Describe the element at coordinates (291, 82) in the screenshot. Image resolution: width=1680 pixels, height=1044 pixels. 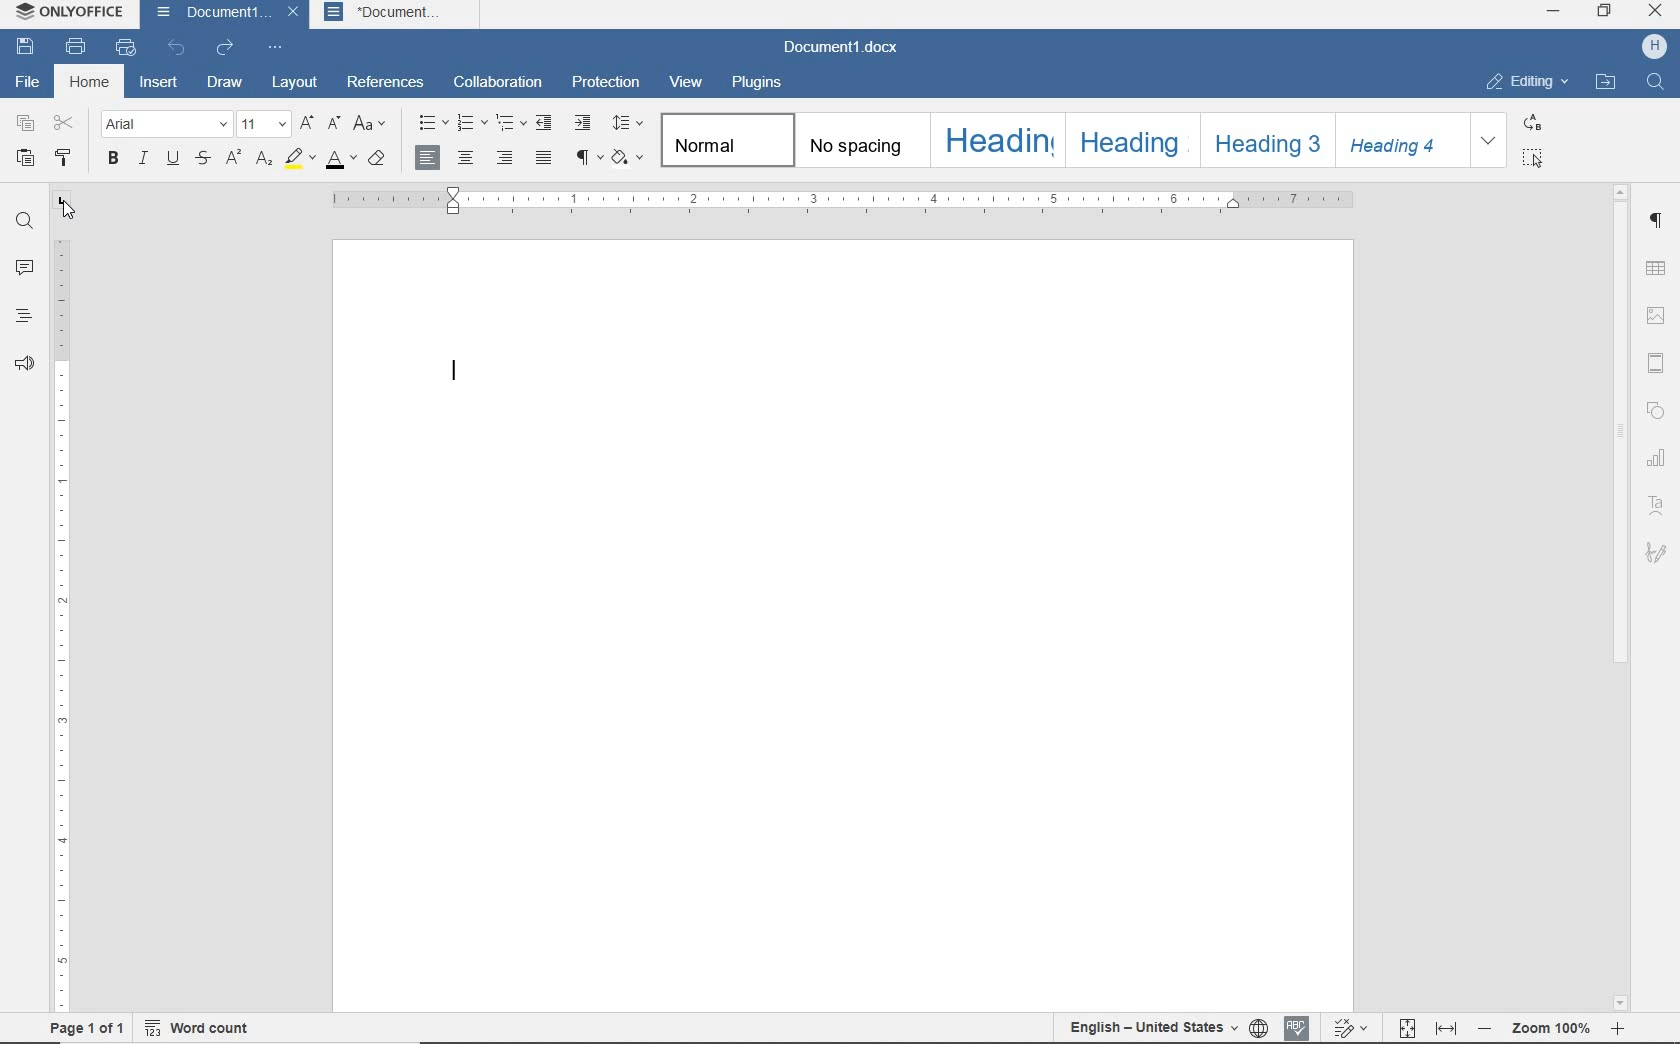
I see `LAYOUT` at that location.